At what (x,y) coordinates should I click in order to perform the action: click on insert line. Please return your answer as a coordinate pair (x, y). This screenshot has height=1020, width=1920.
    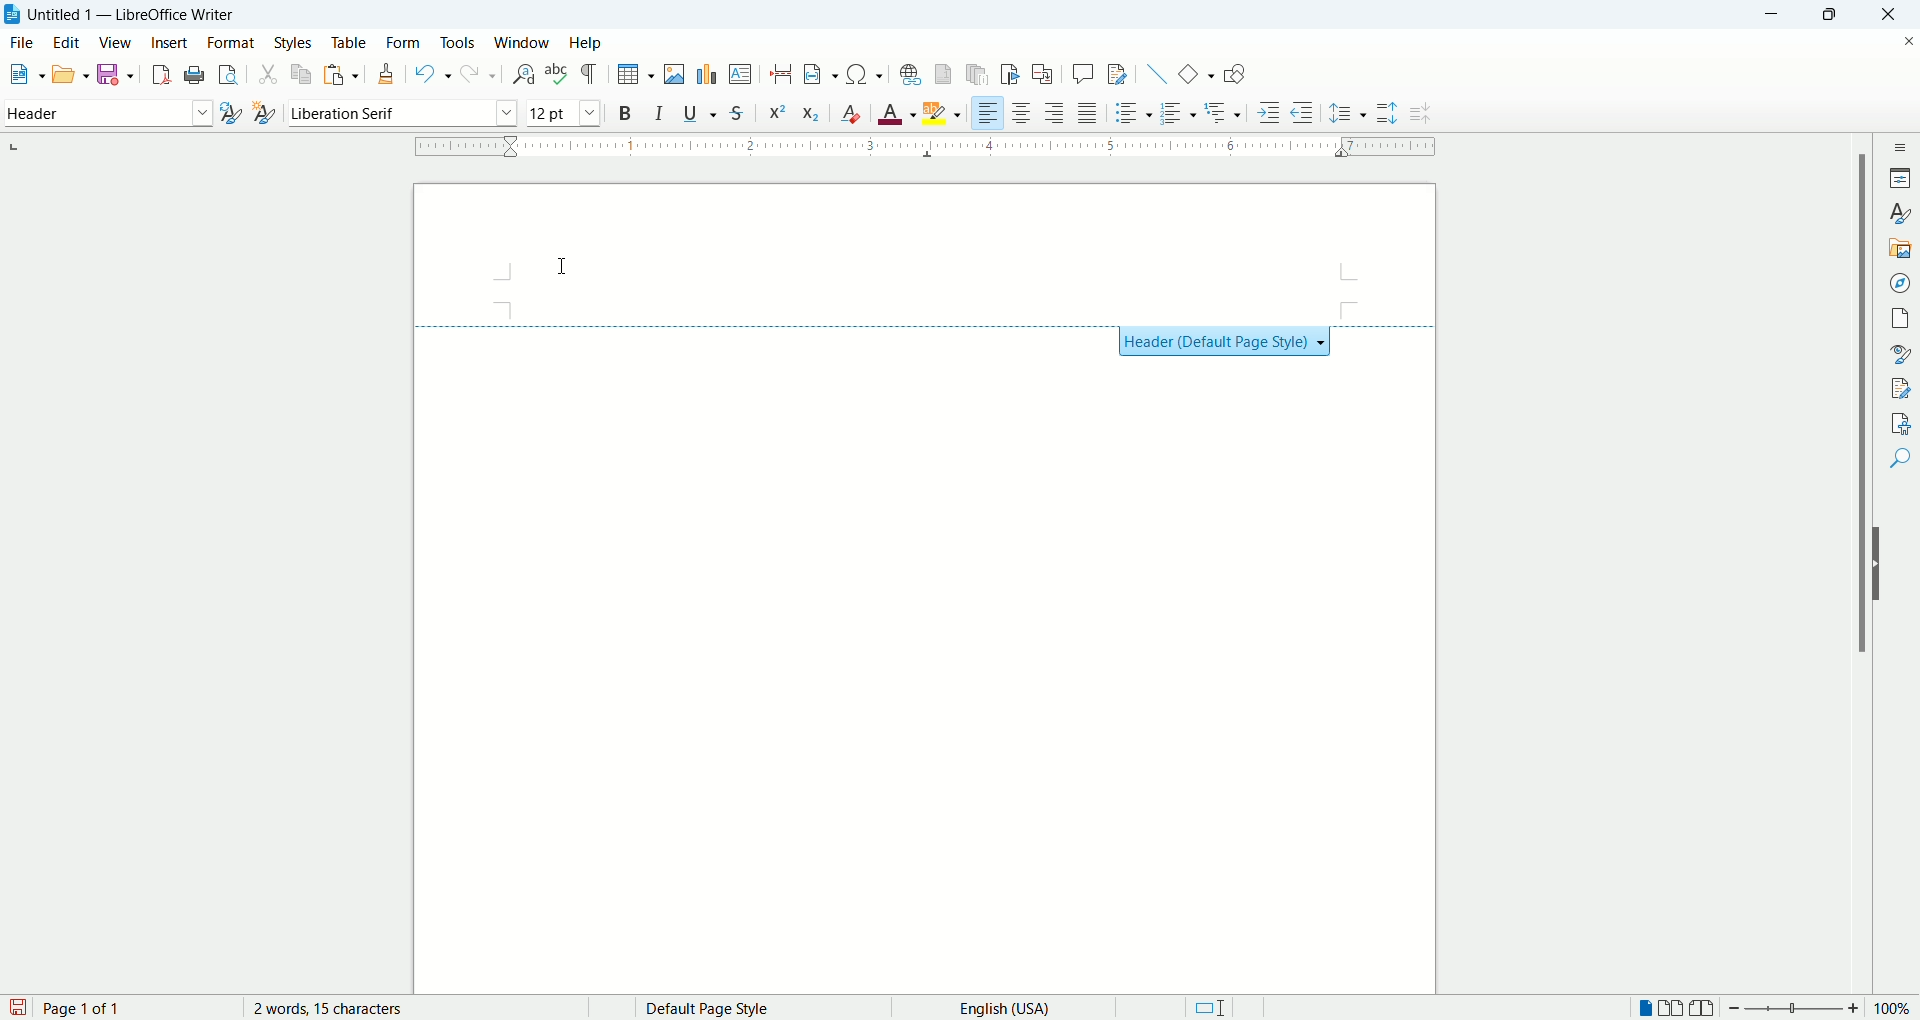
    Looking at the image, I should click on (1158, 73).